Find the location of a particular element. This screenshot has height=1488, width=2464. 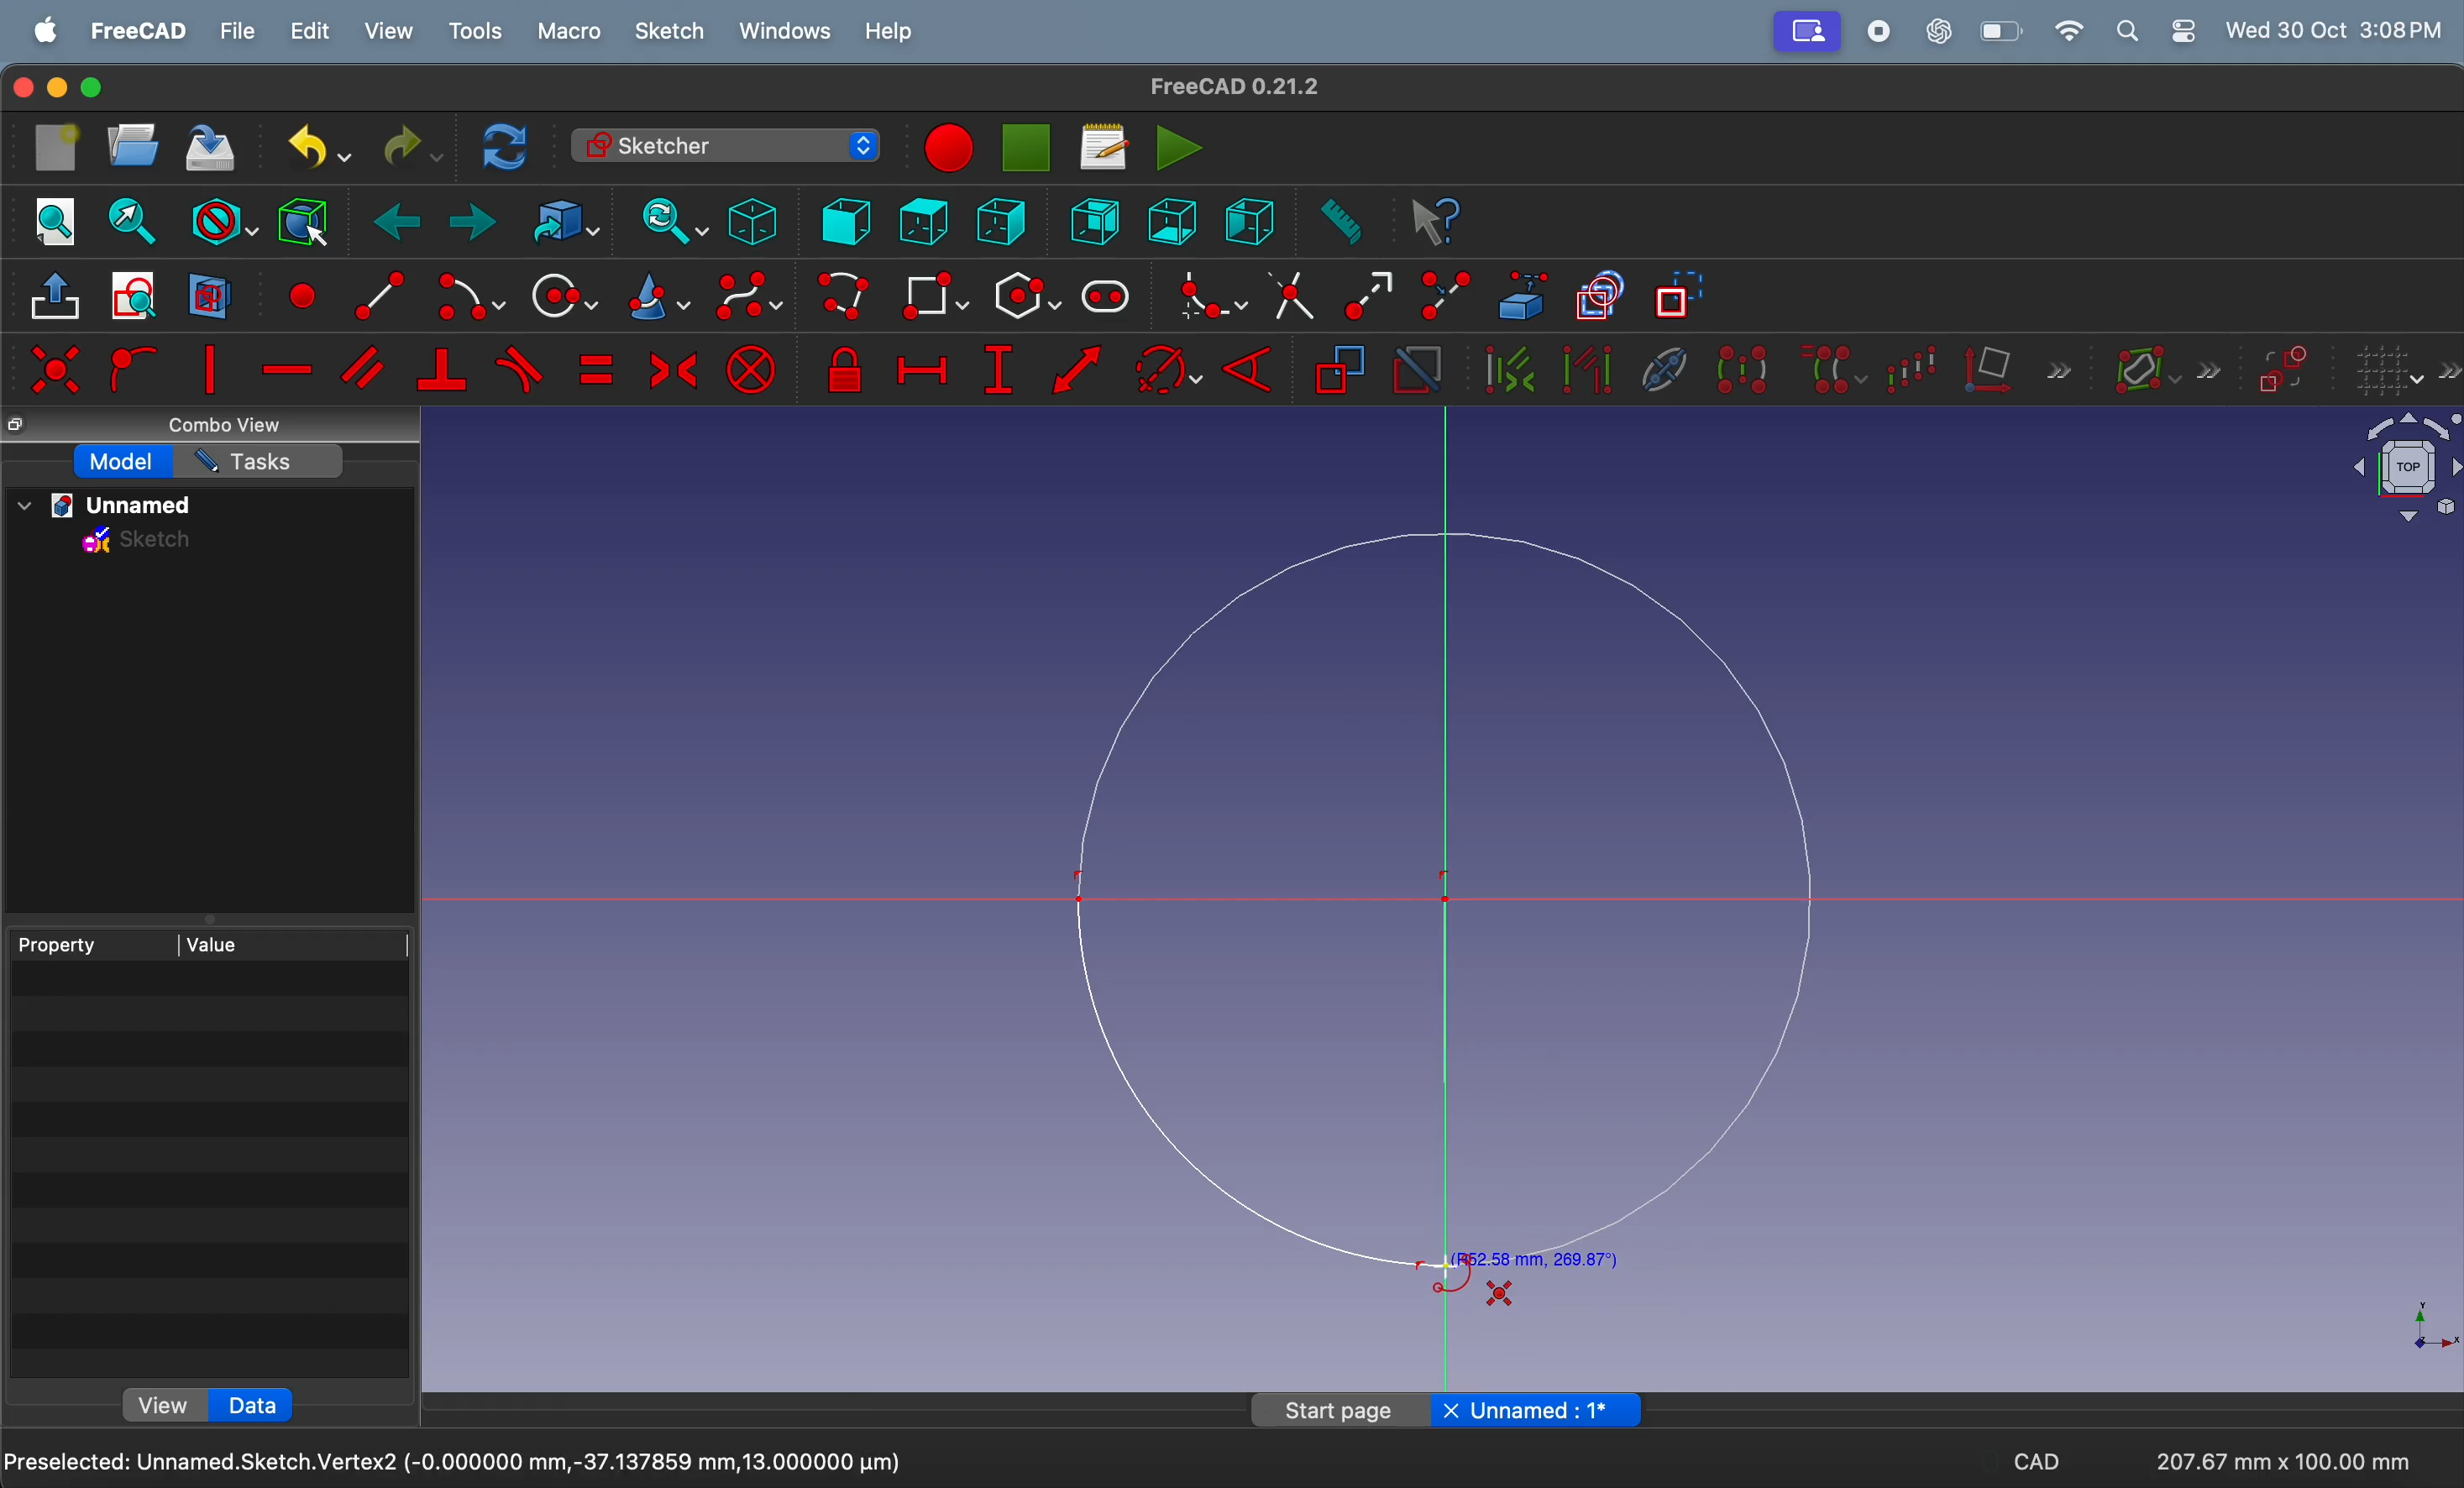

new document is located at coordinates (59, 148).